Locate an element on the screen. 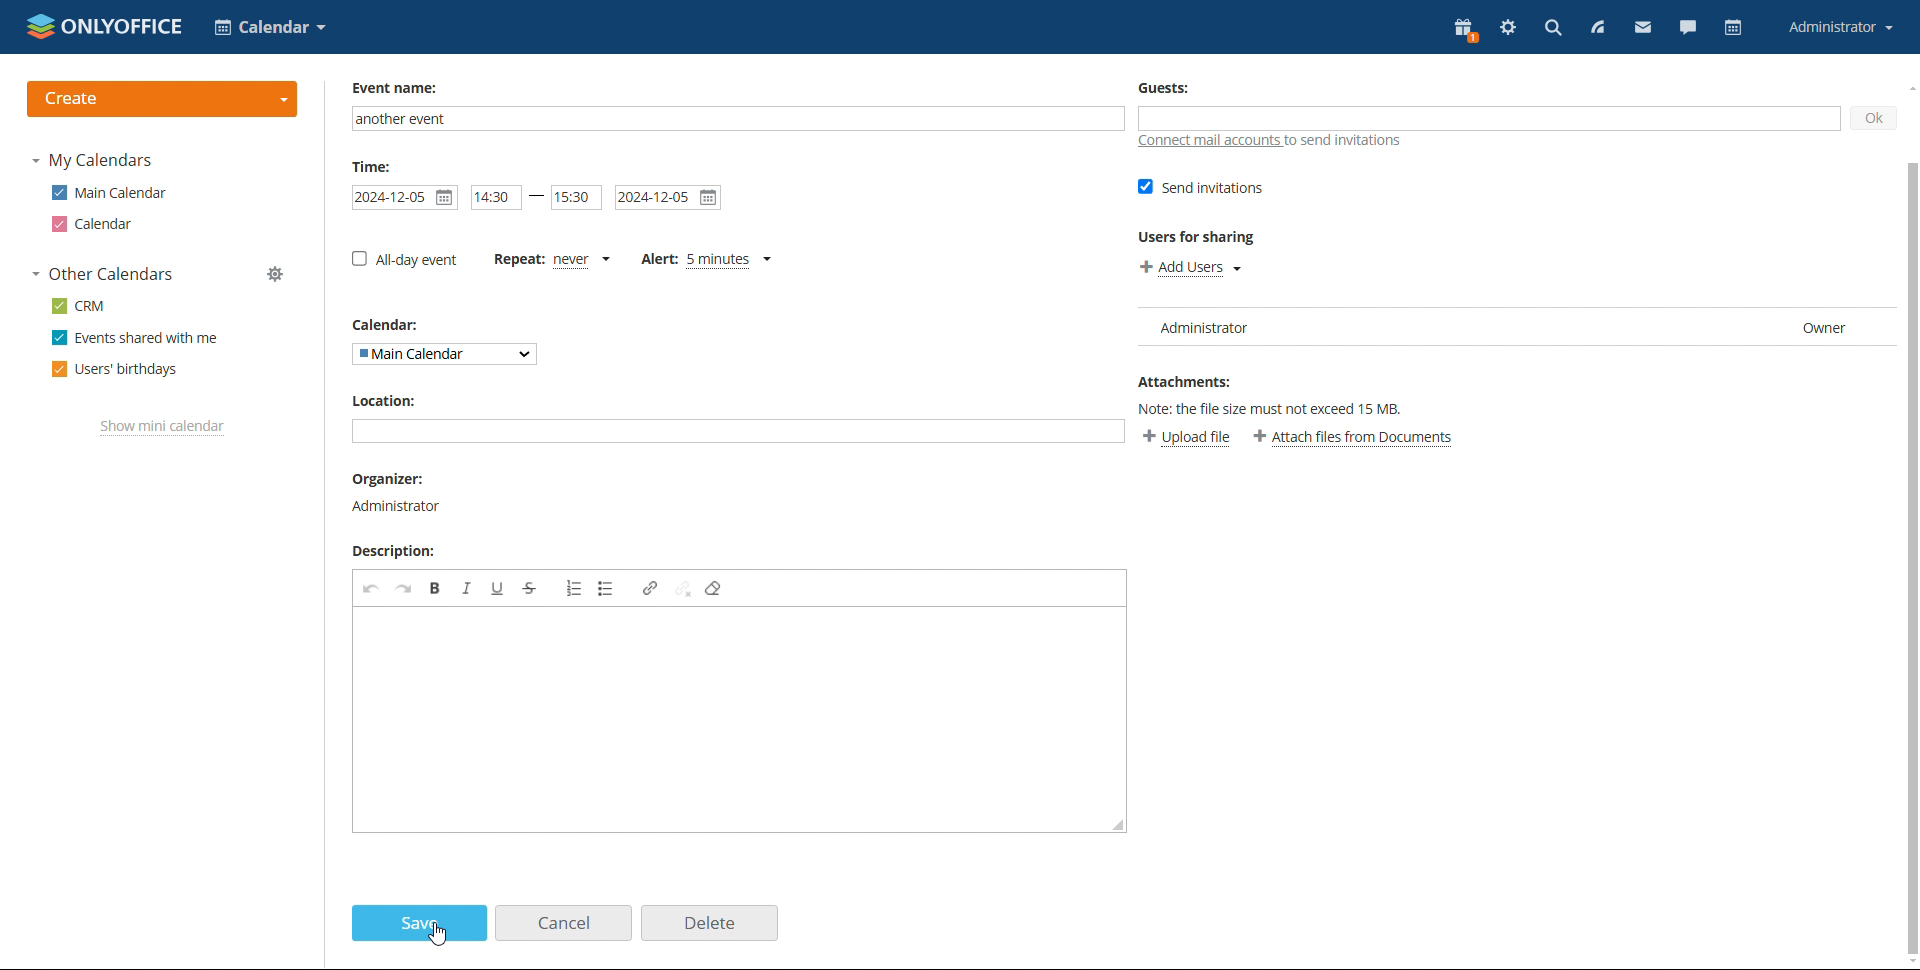 The image size is (1920, 970). end date is located at coordinates (669, 199).